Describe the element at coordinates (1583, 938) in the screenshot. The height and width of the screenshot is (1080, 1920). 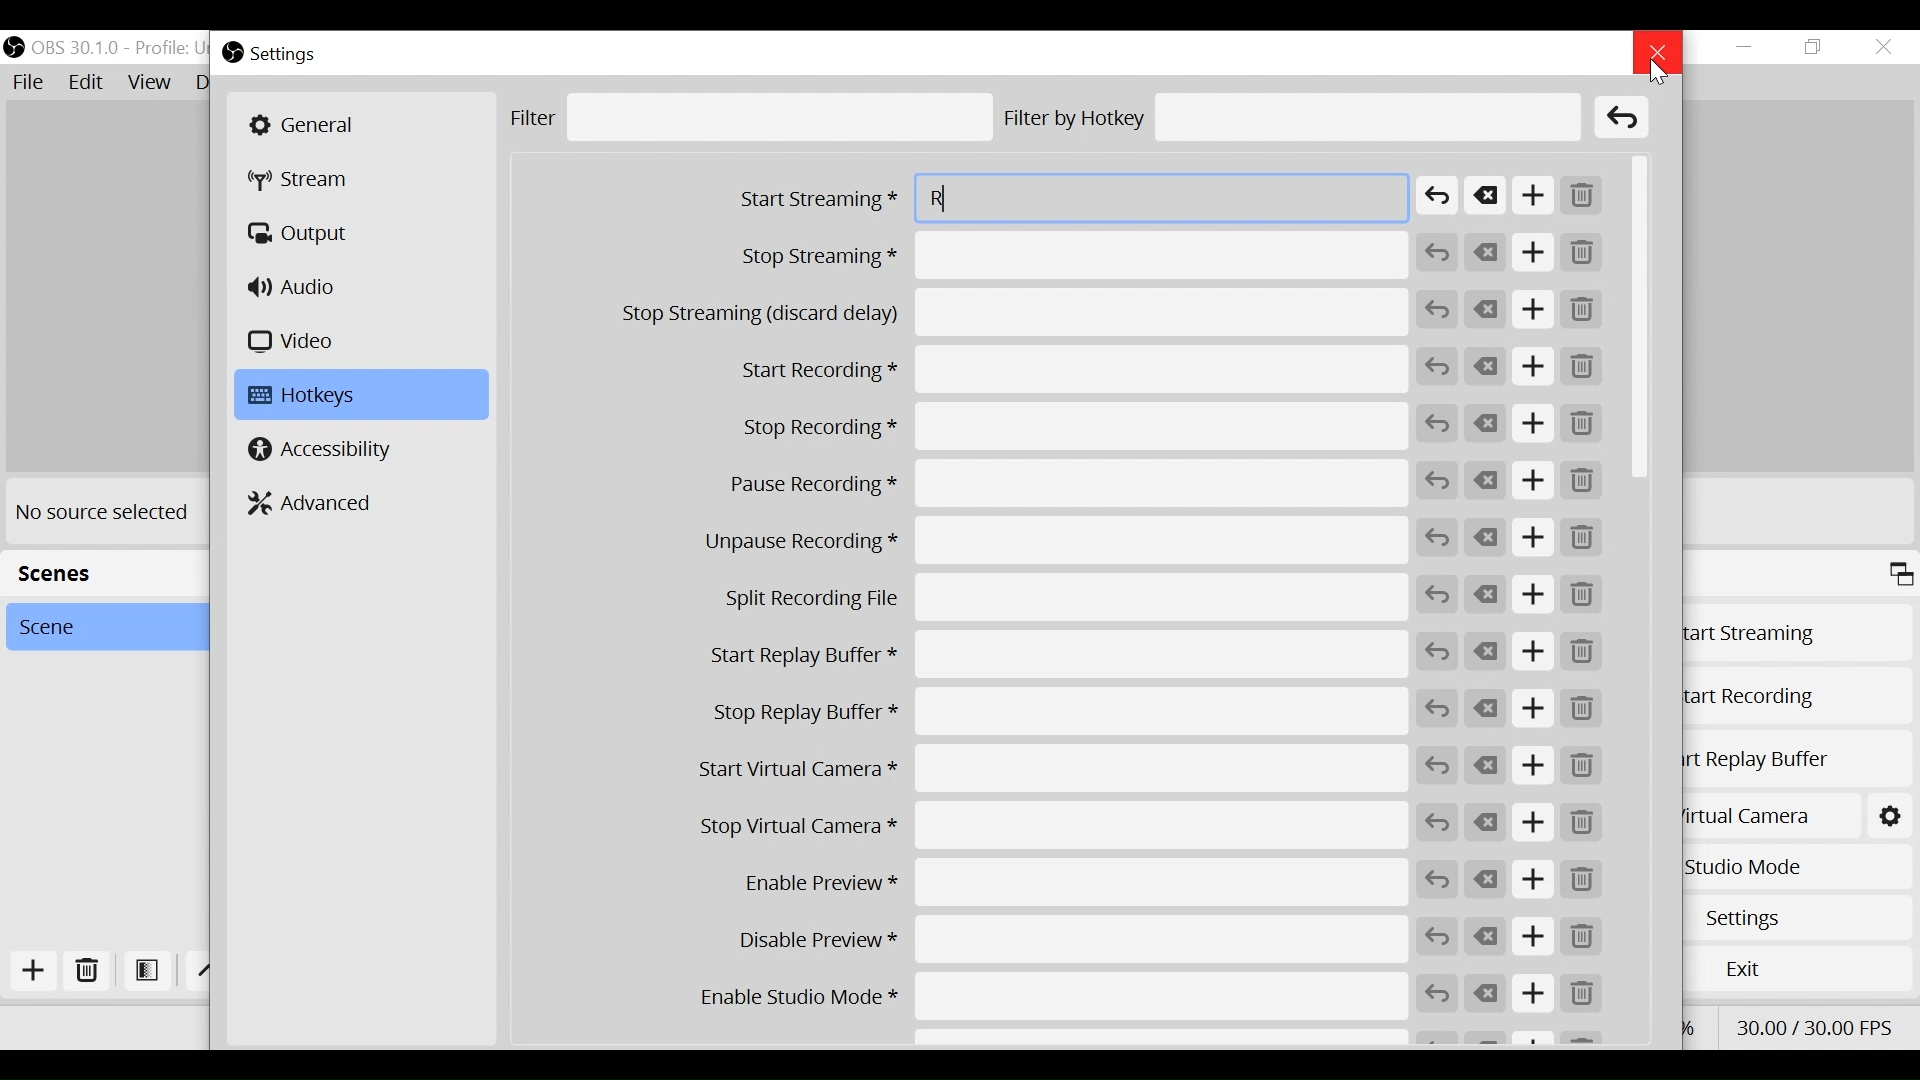
I see `Remove` at that location.